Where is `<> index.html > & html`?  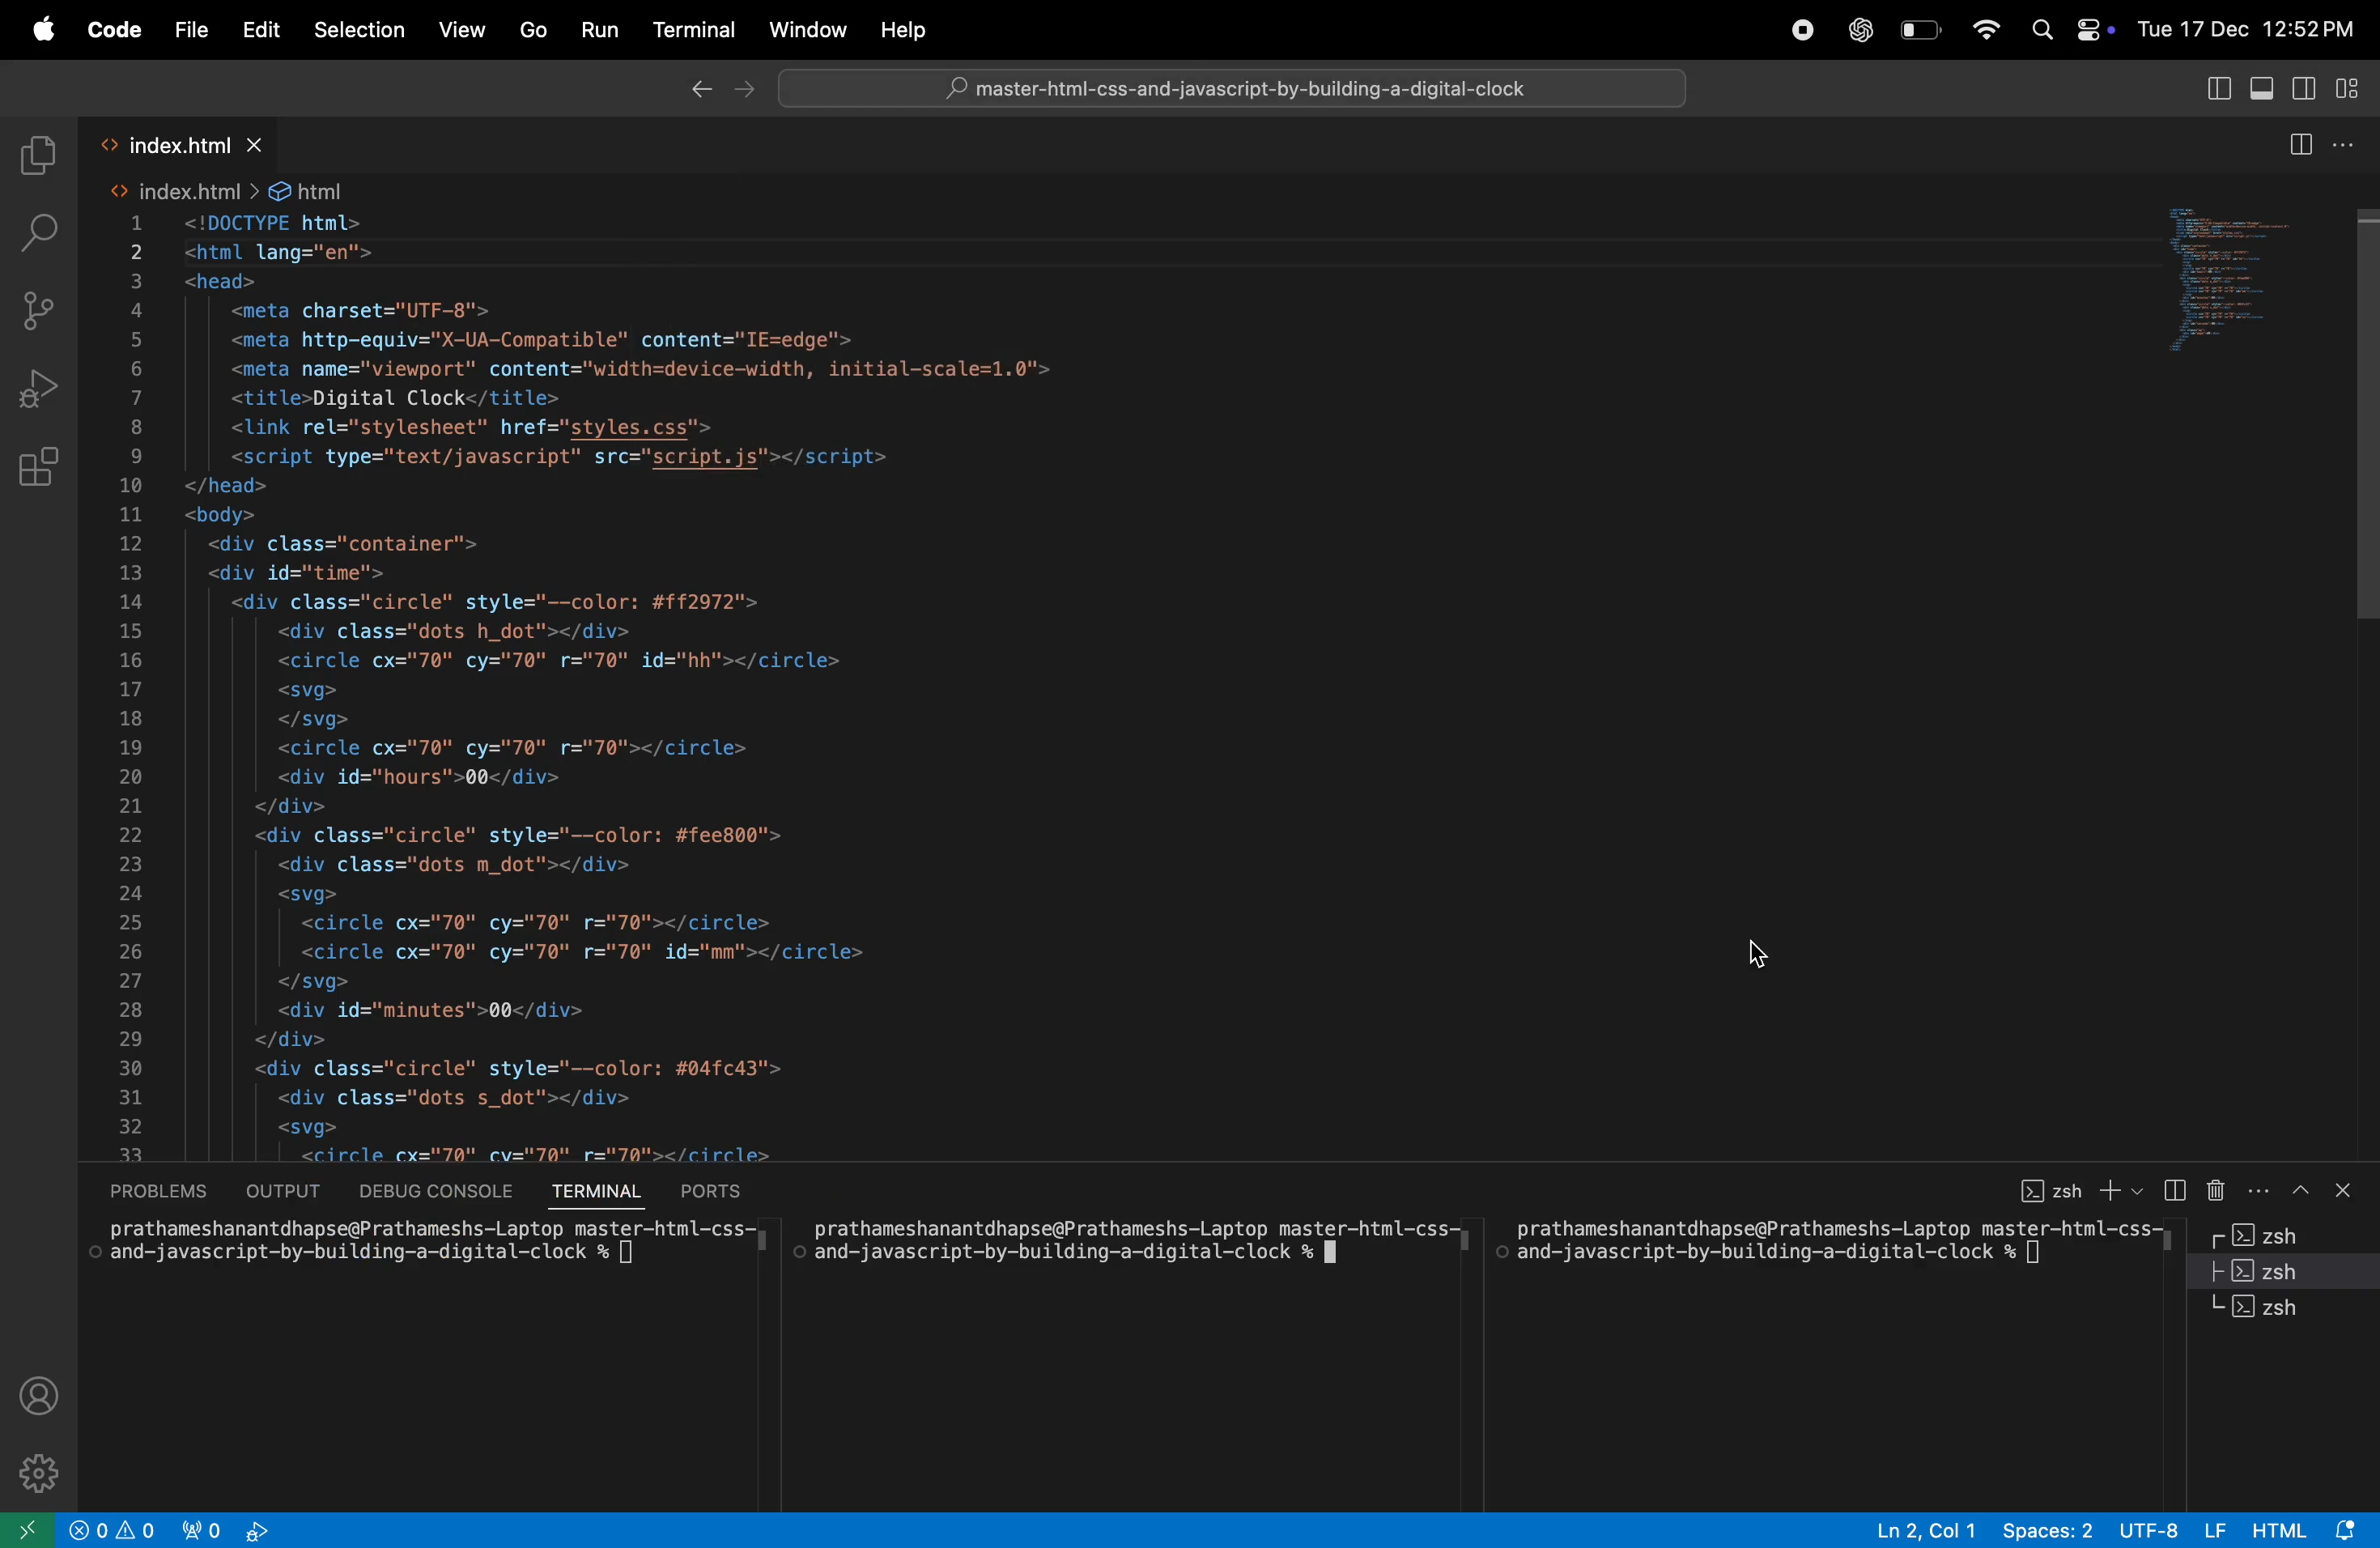
<> index.html > & html is located at coordinates (224, 191).